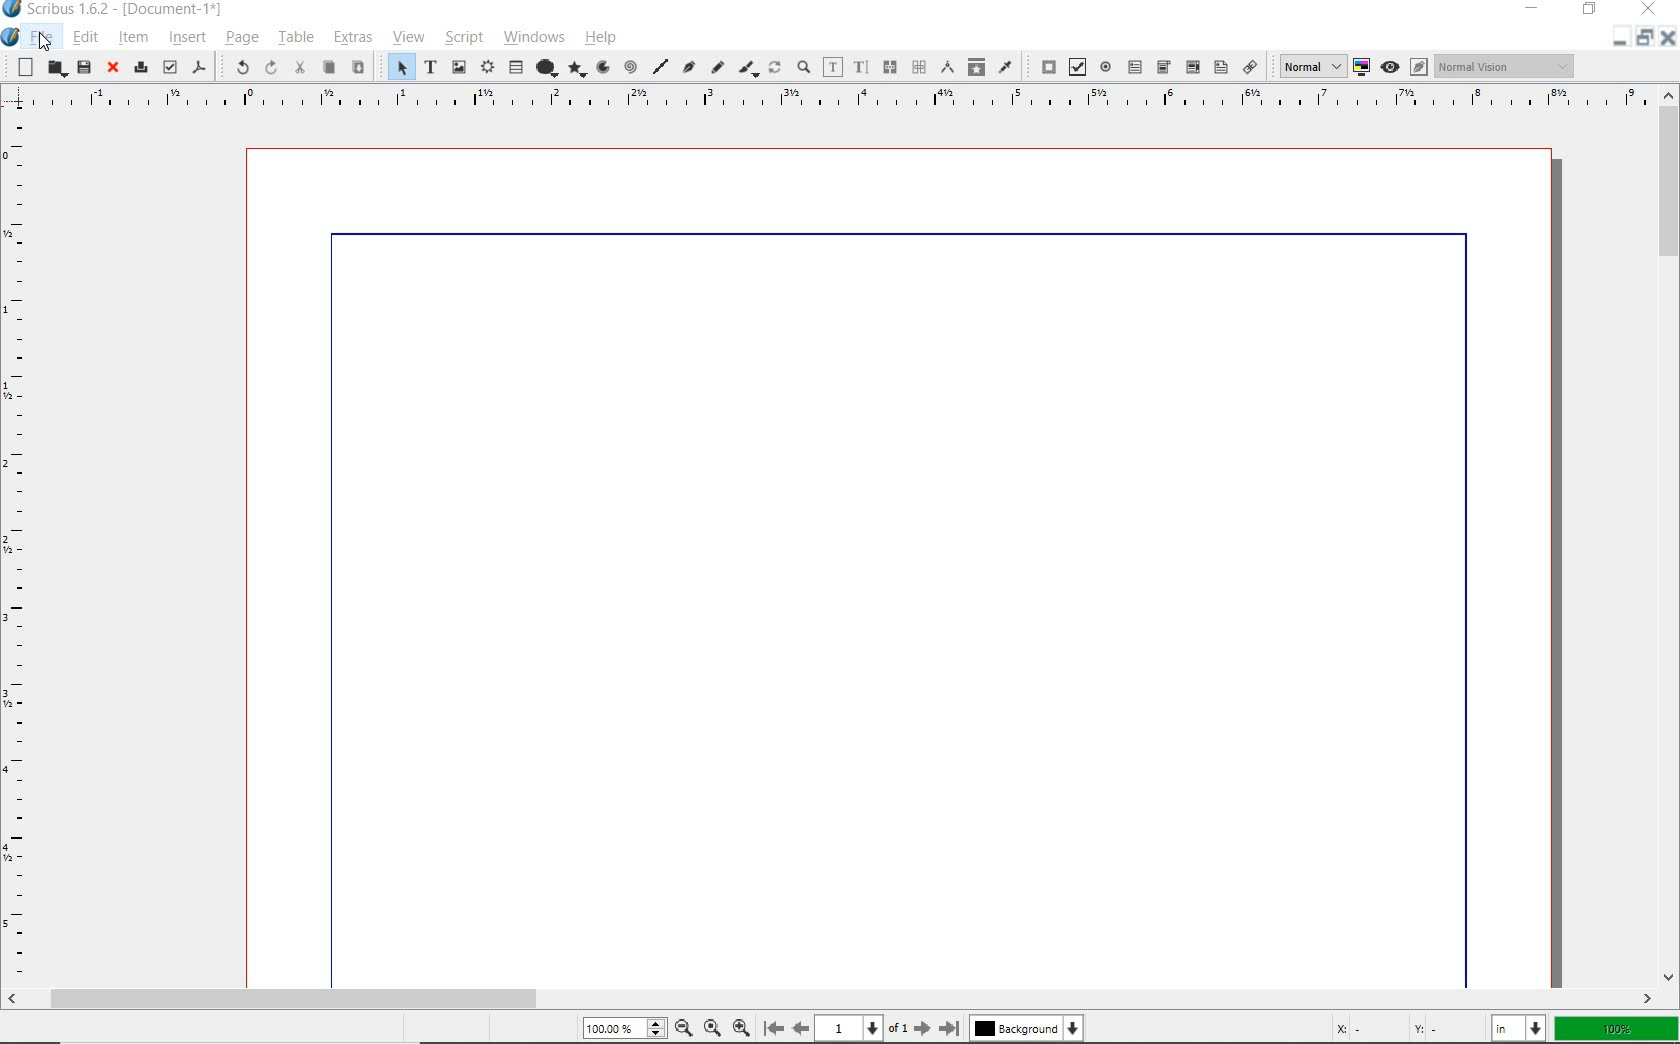 The height and width of the screenshot is (1044, 1680). I want to click on rotate item, so click(775, 66).